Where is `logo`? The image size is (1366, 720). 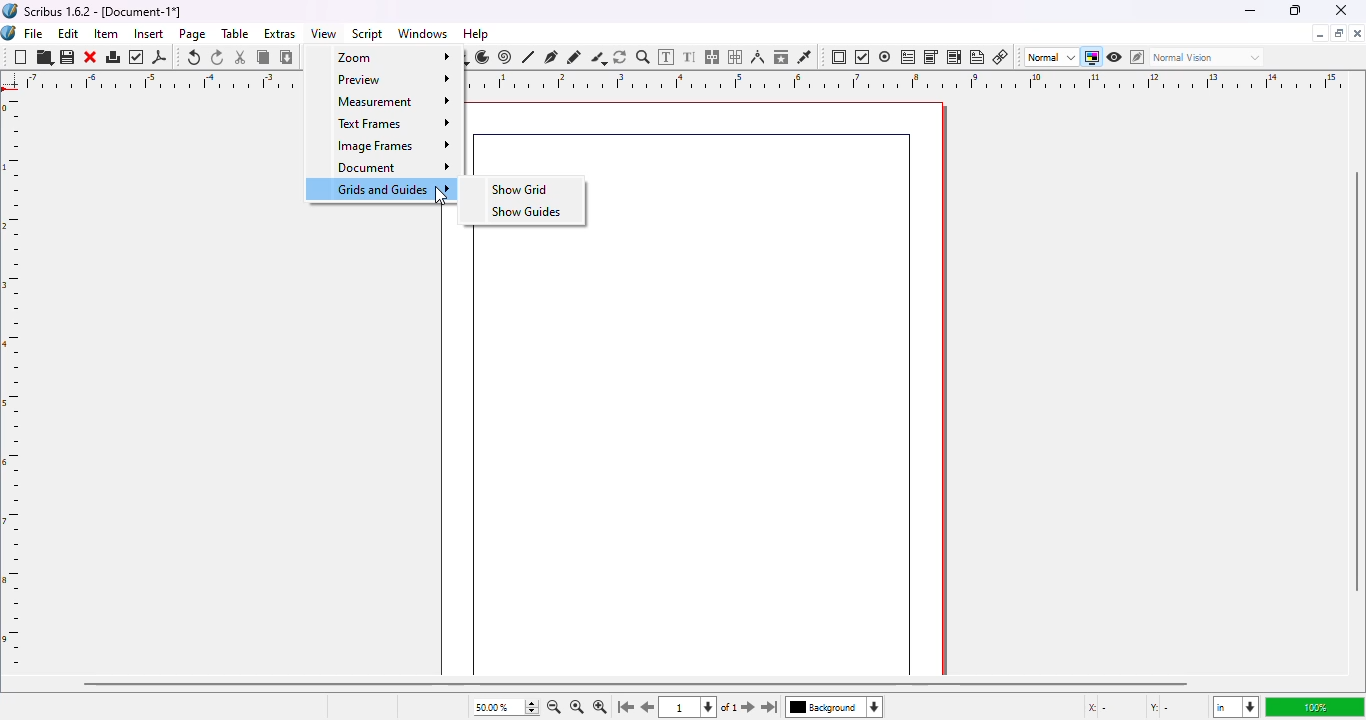 logo is located at coordinates (10, 10).